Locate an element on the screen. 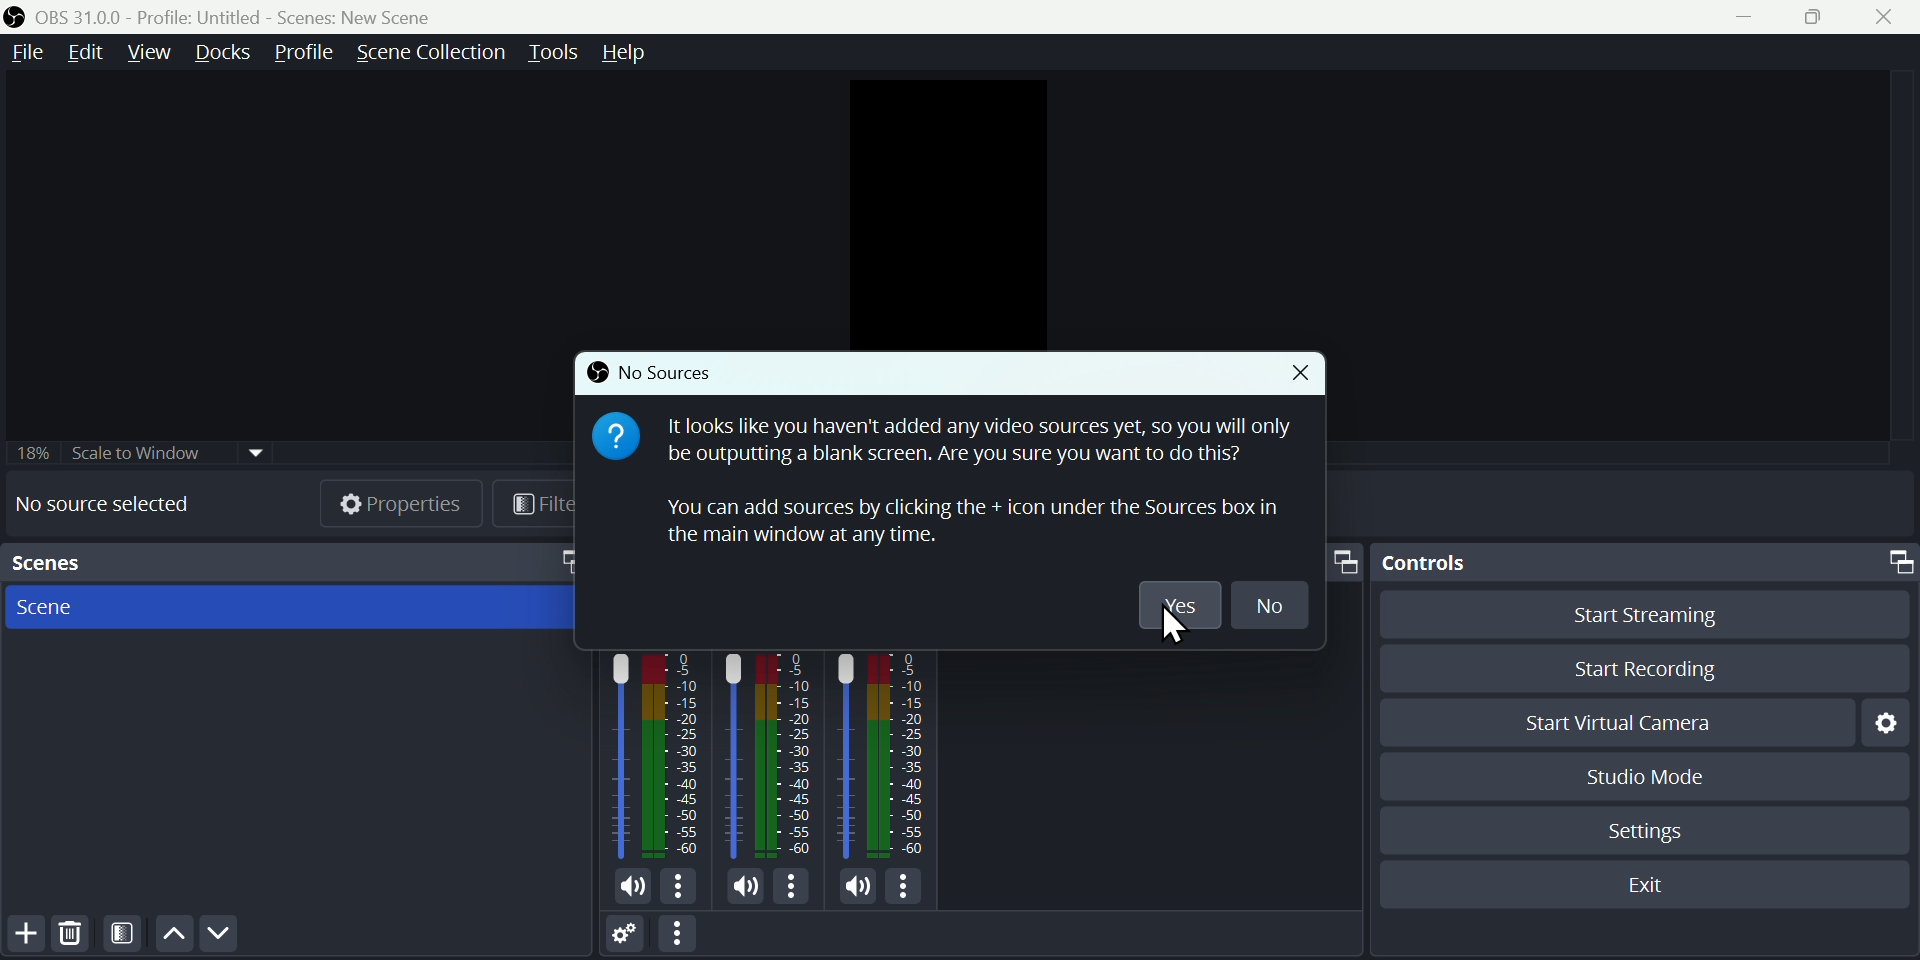 This screenshot has height=960, width=1920. Scene is located at coordinates (56, 609).